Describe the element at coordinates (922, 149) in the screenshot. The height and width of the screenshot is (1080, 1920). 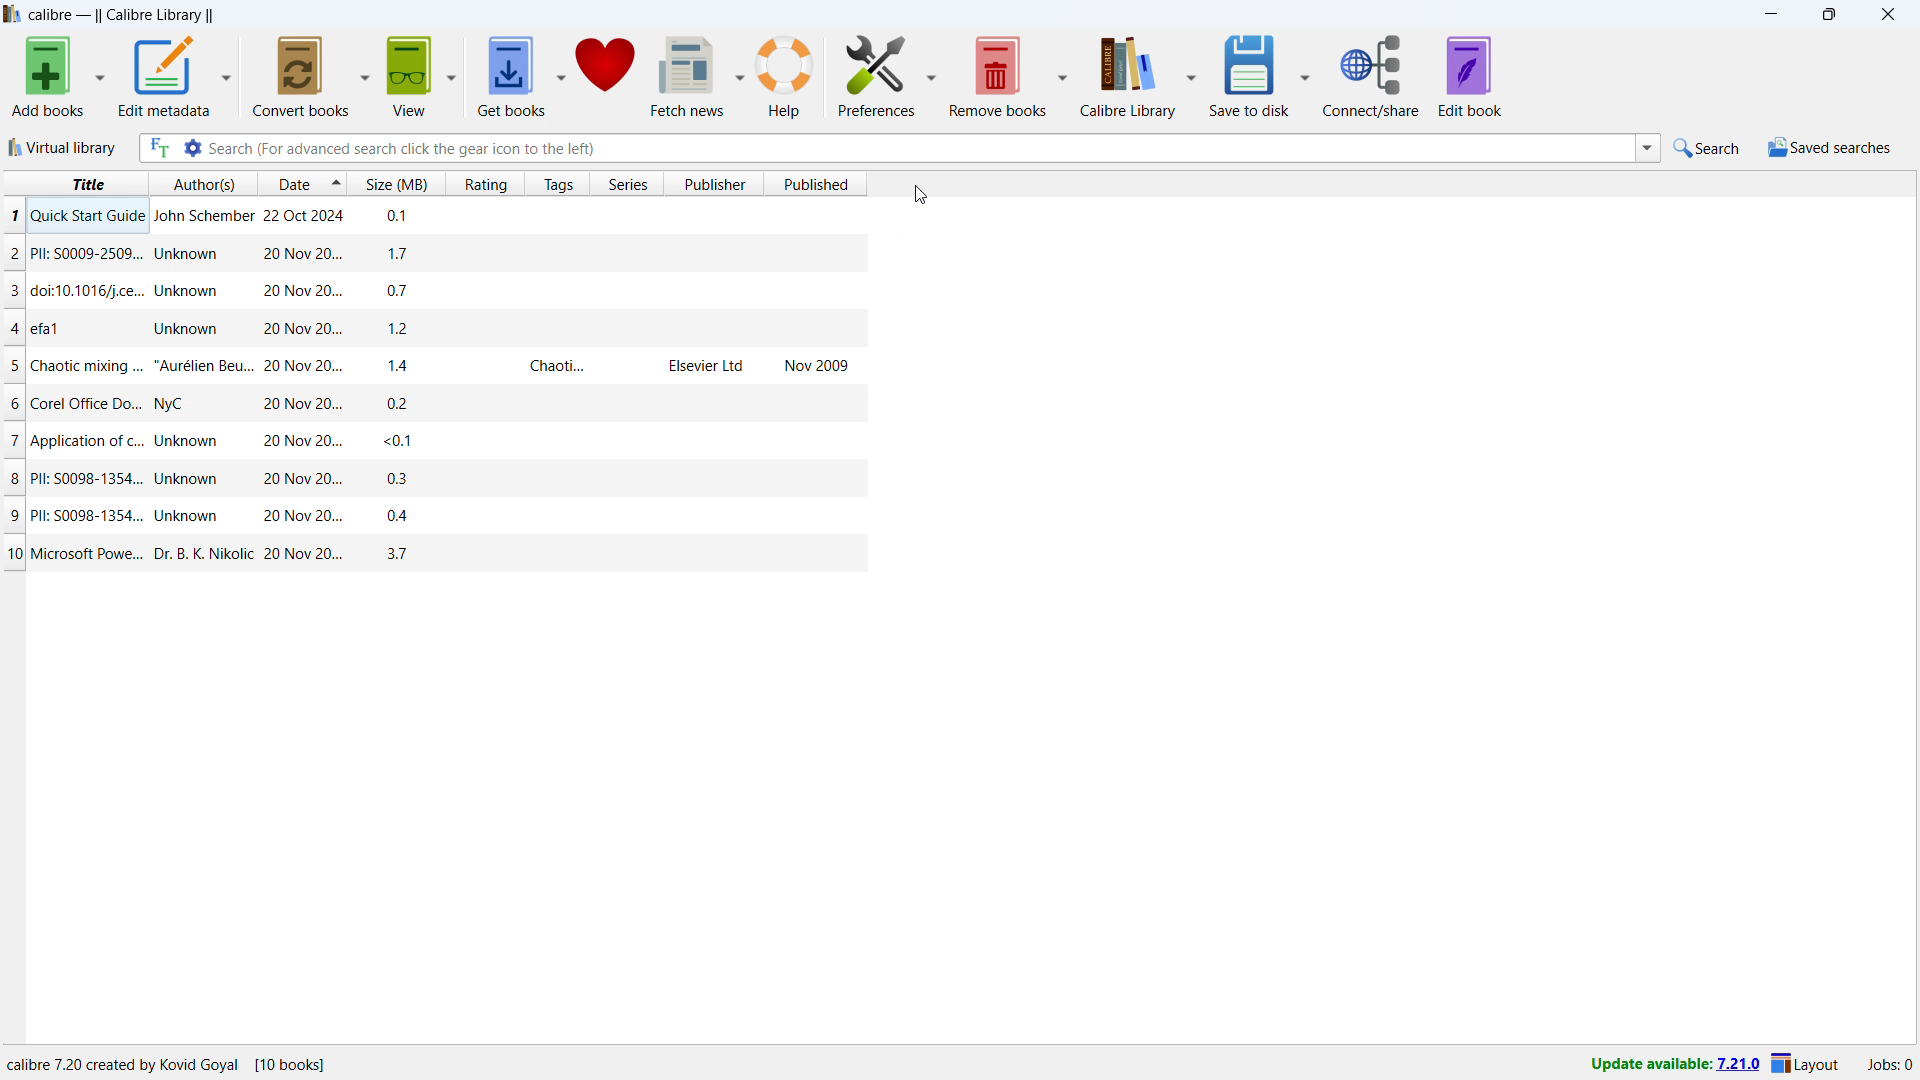
I see `enter search string` at that location.